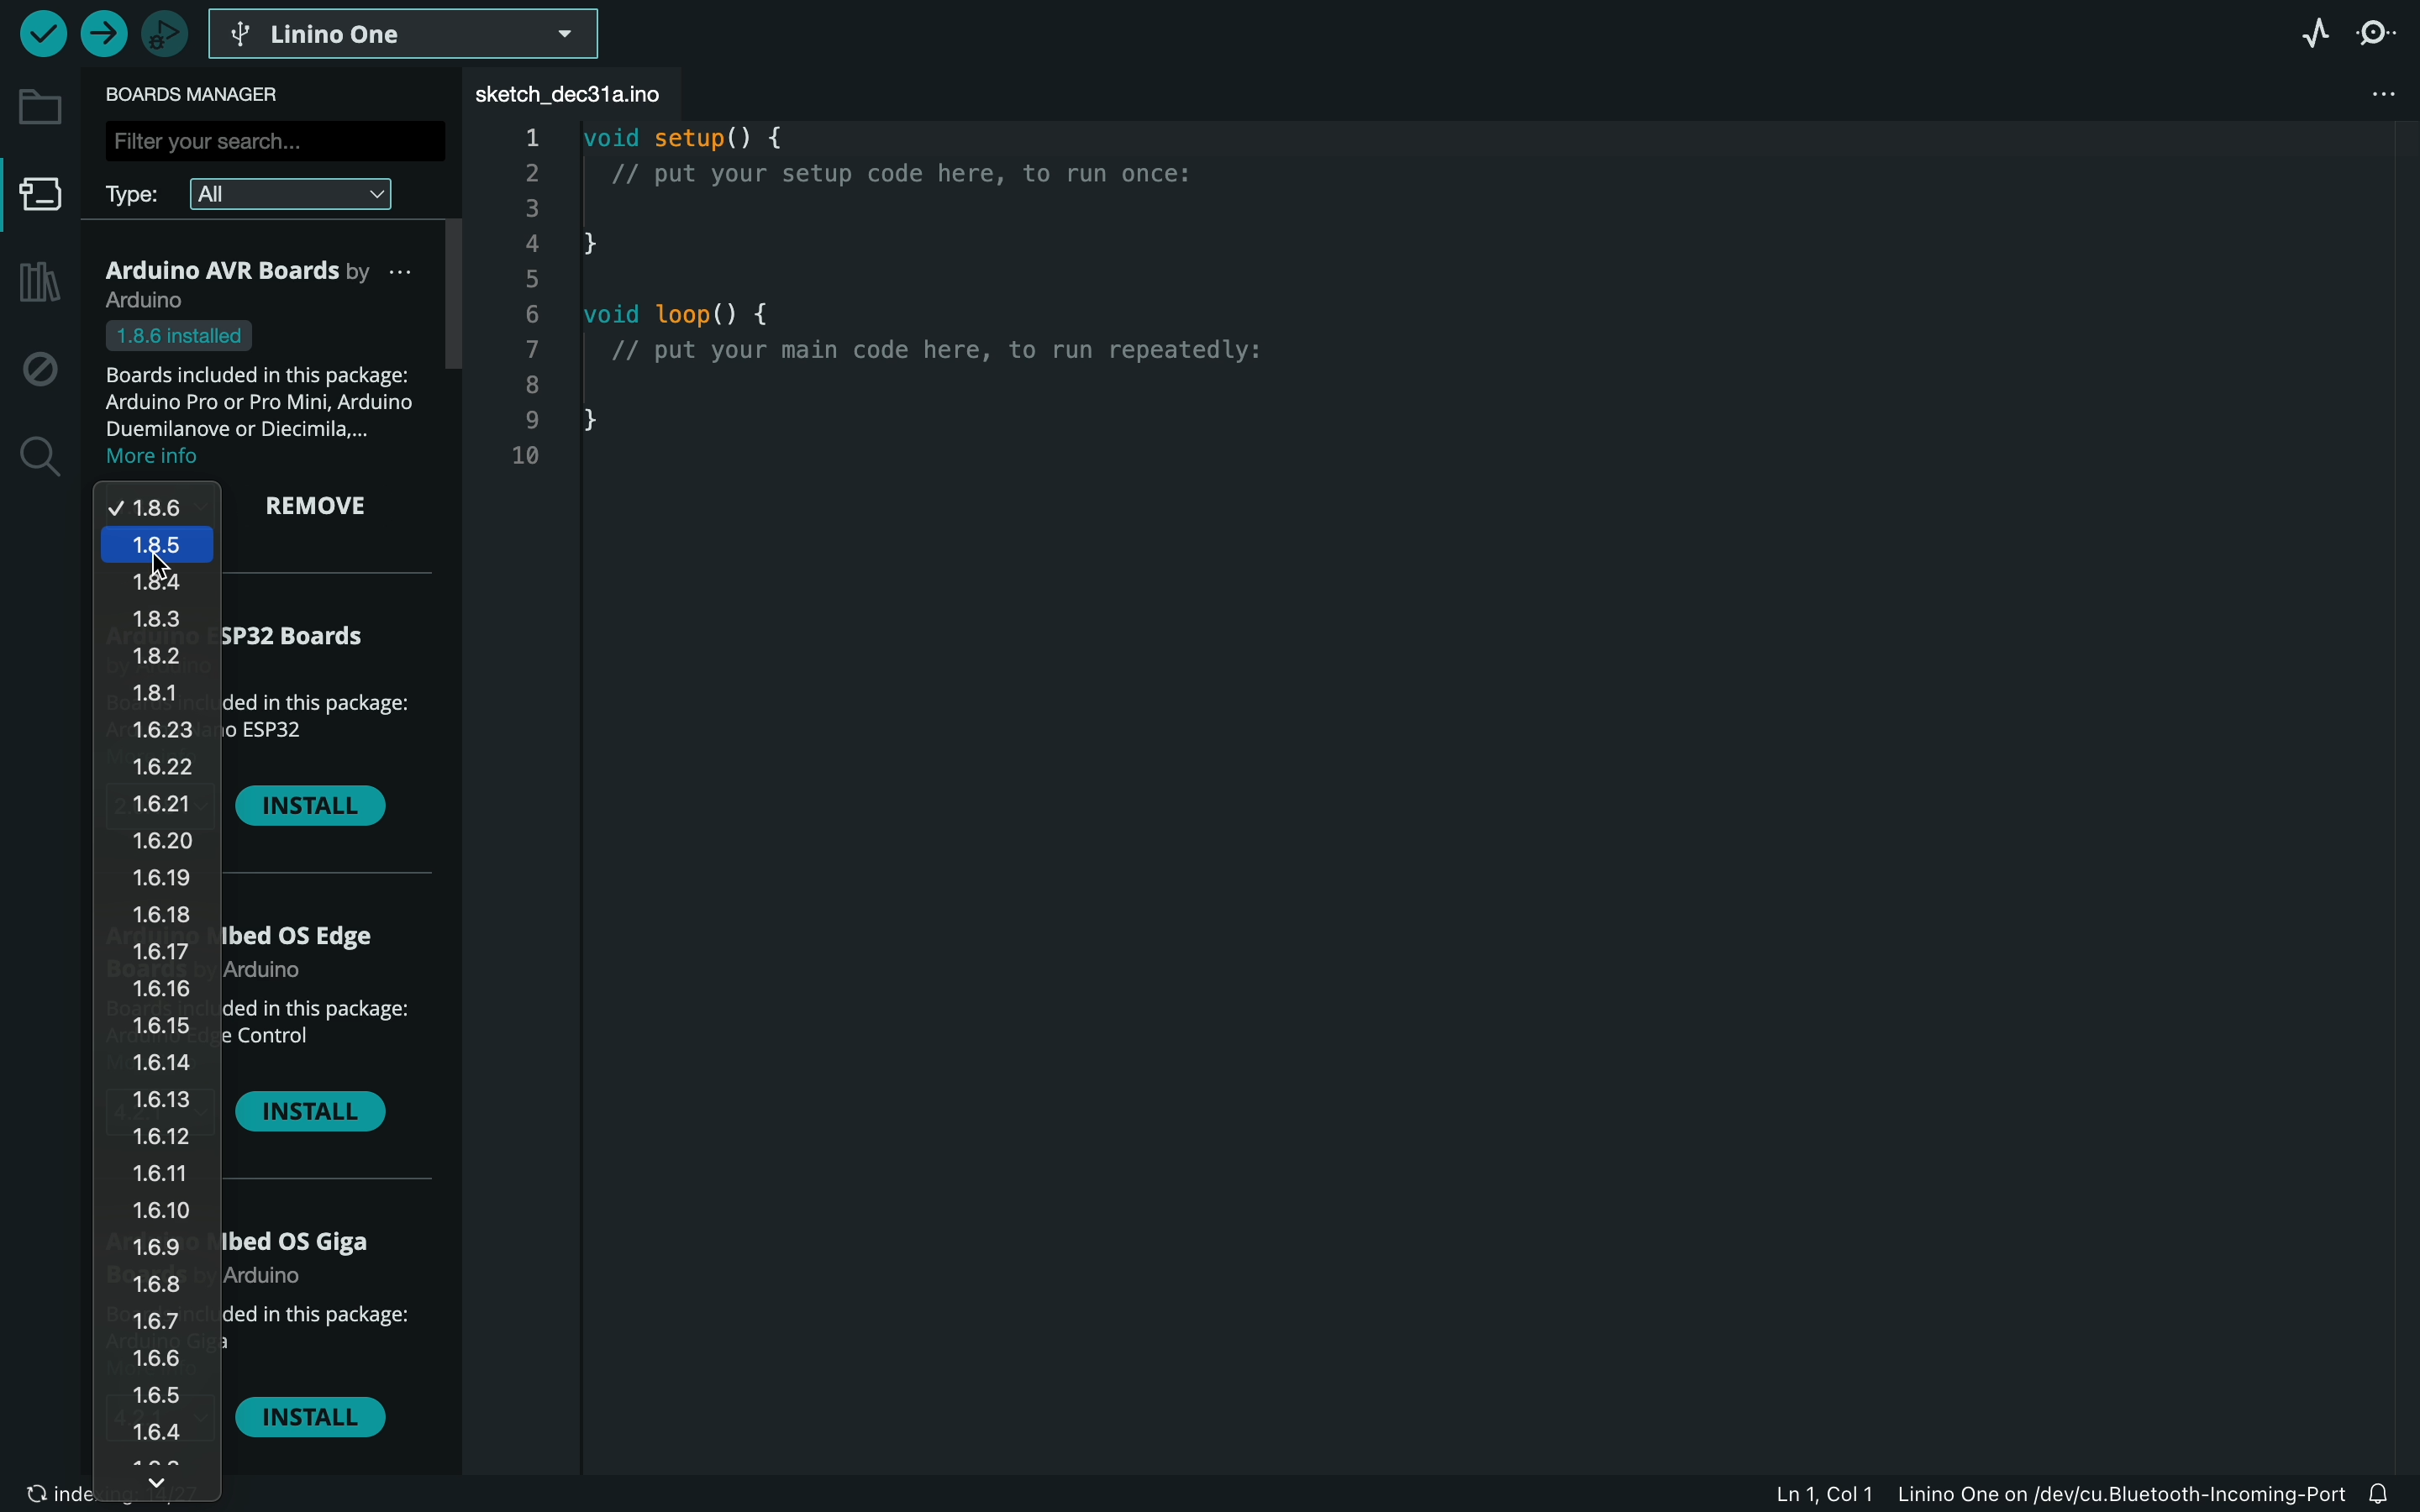 This screenshot has height=1512, width=2420. What do you see at coordinates (2304, 31) in the screenshot?
I see `serial plotter` at bounding box center [2304, 31].